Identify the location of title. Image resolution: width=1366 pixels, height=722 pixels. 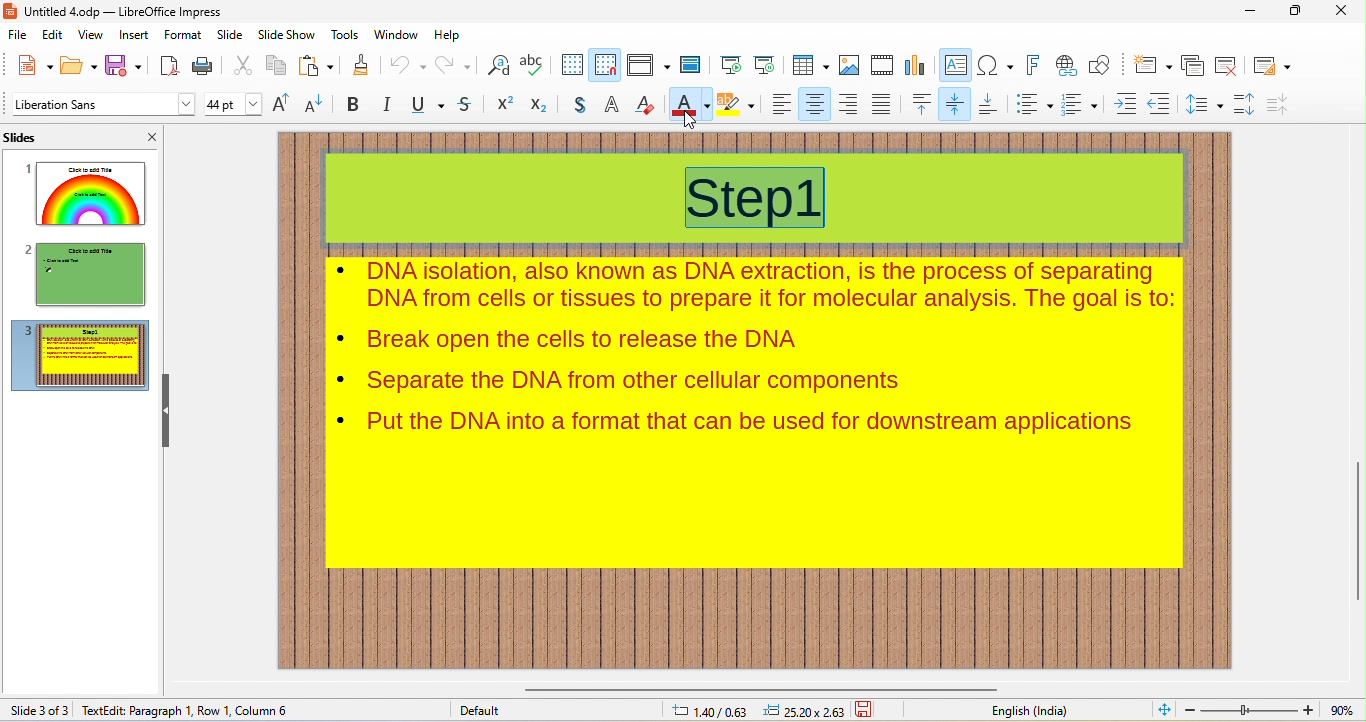
(121, 12).